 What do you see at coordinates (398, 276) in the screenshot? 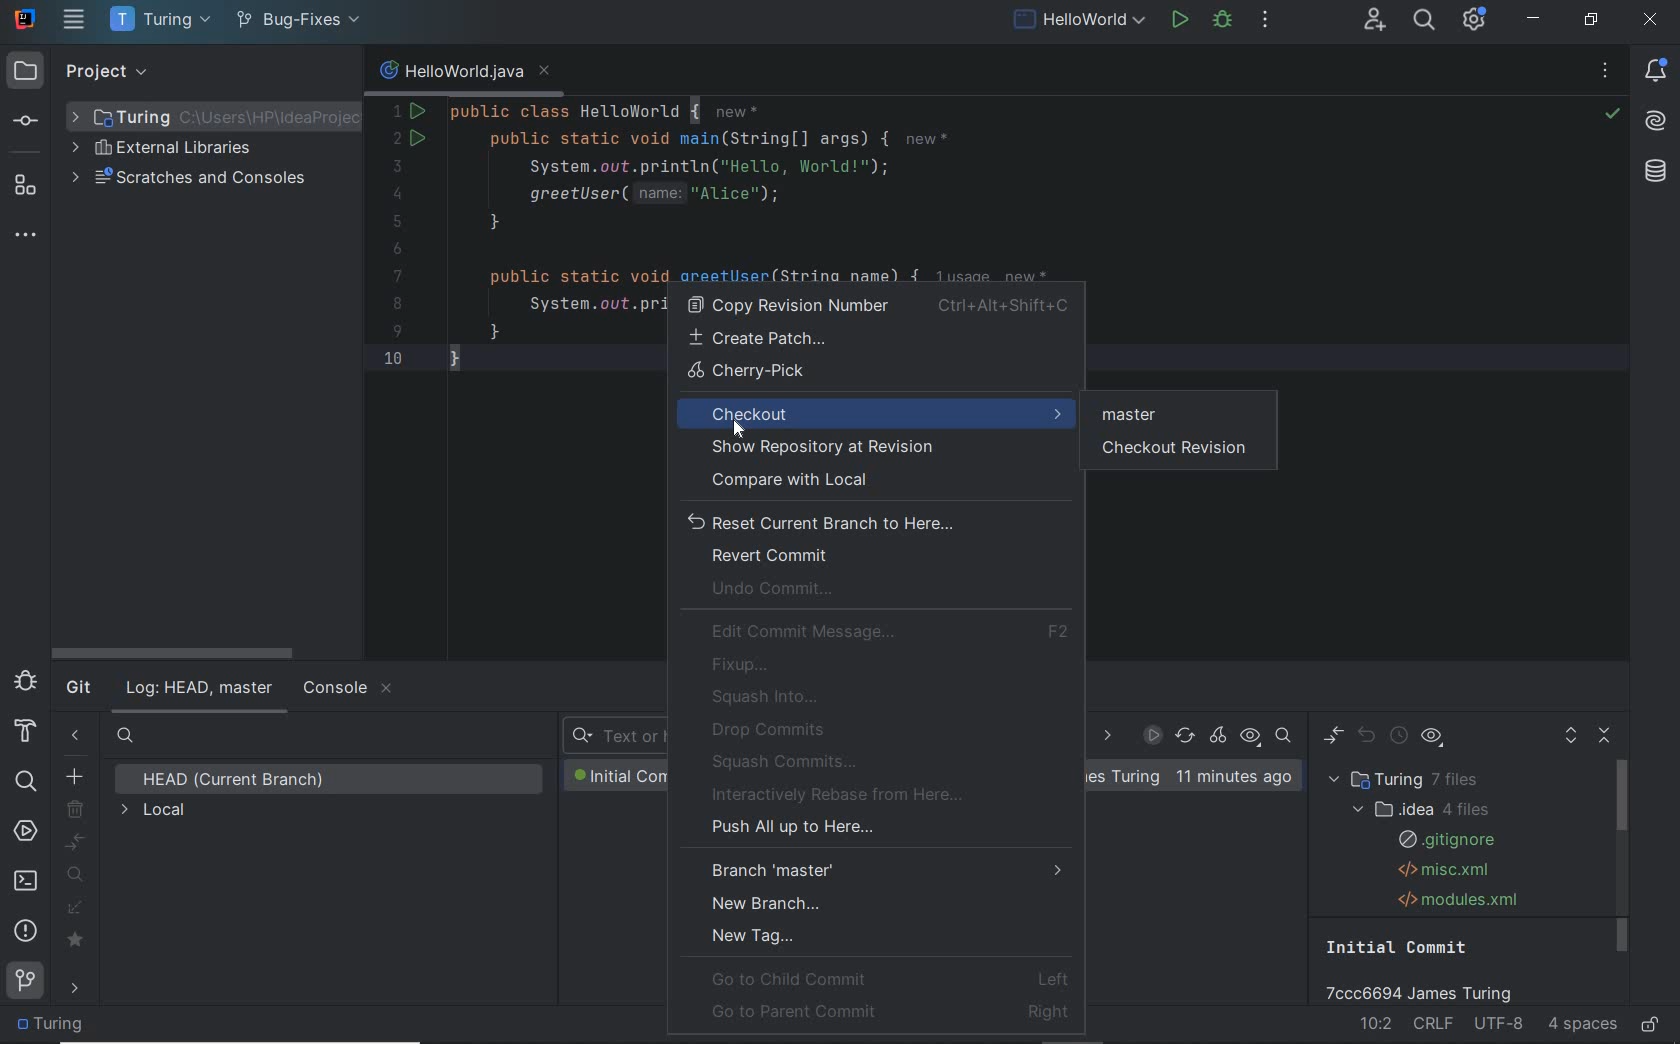
I see `7` at bounding box center [398, 276].